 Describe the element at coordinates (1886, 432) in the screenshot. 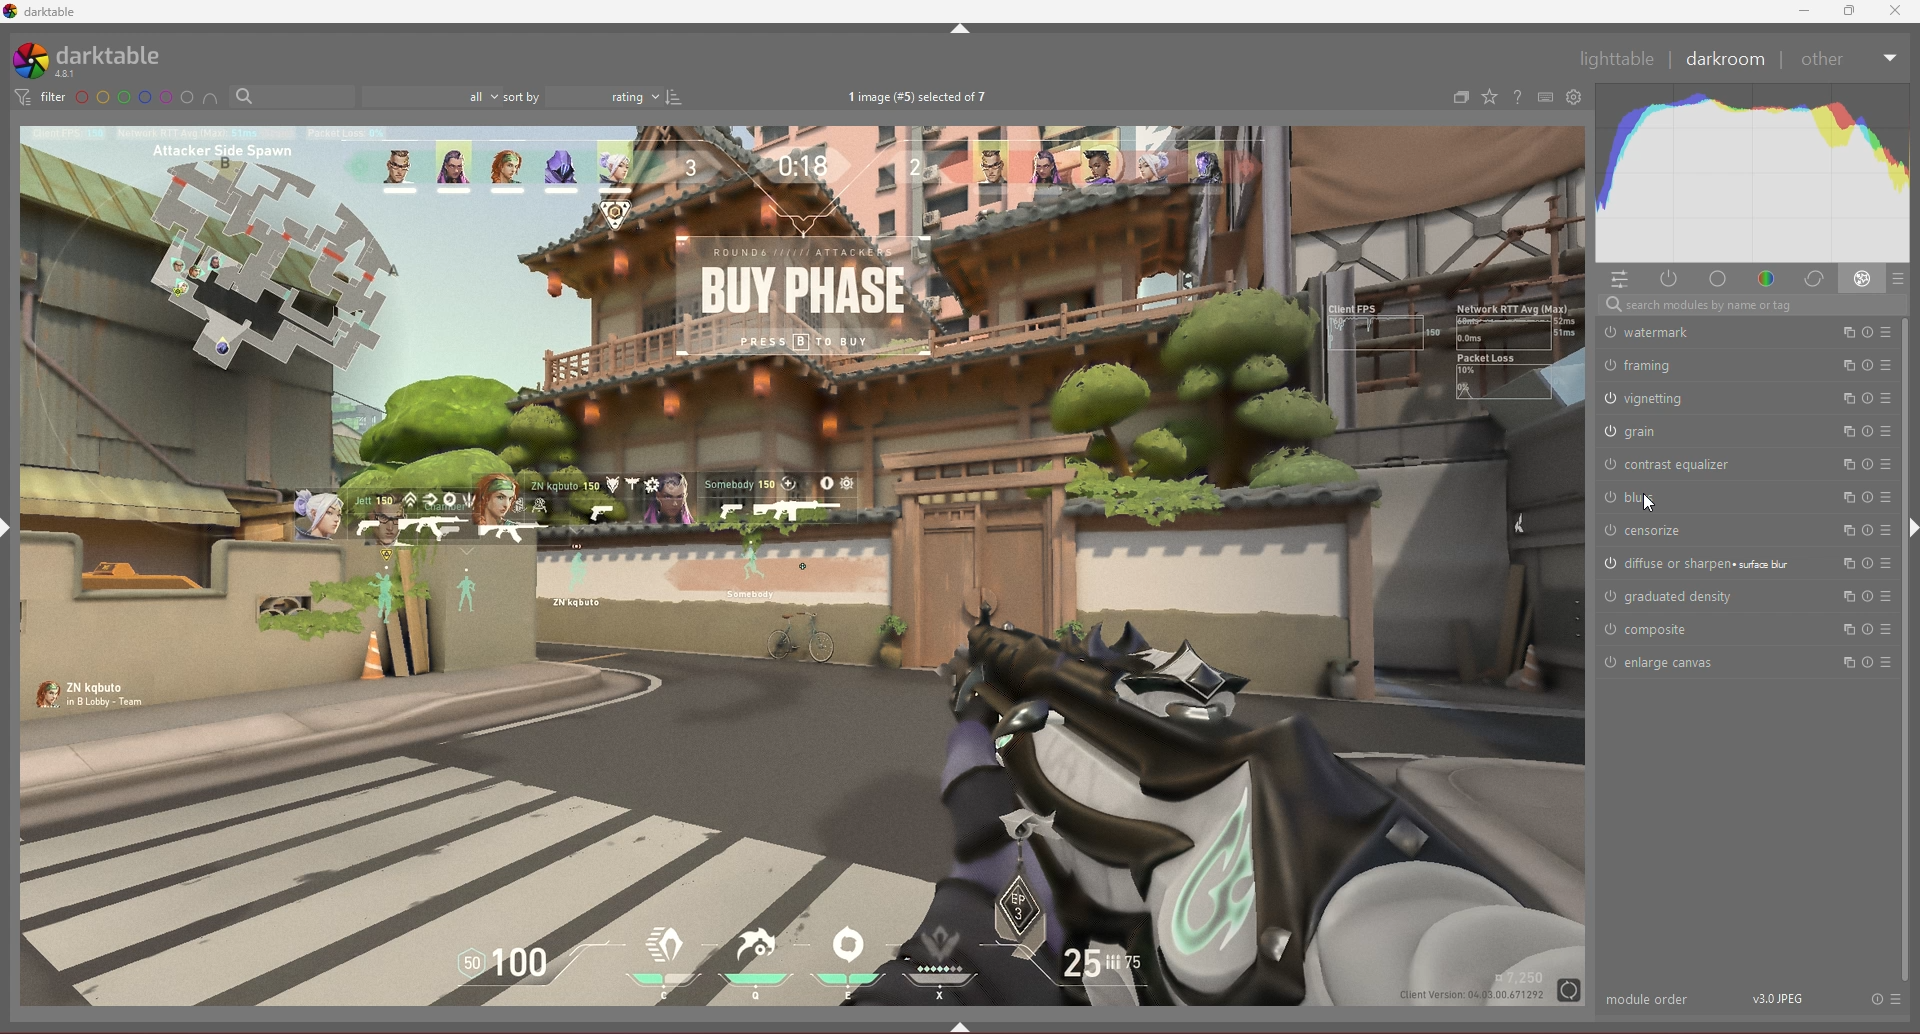

I see `presets` at that location.